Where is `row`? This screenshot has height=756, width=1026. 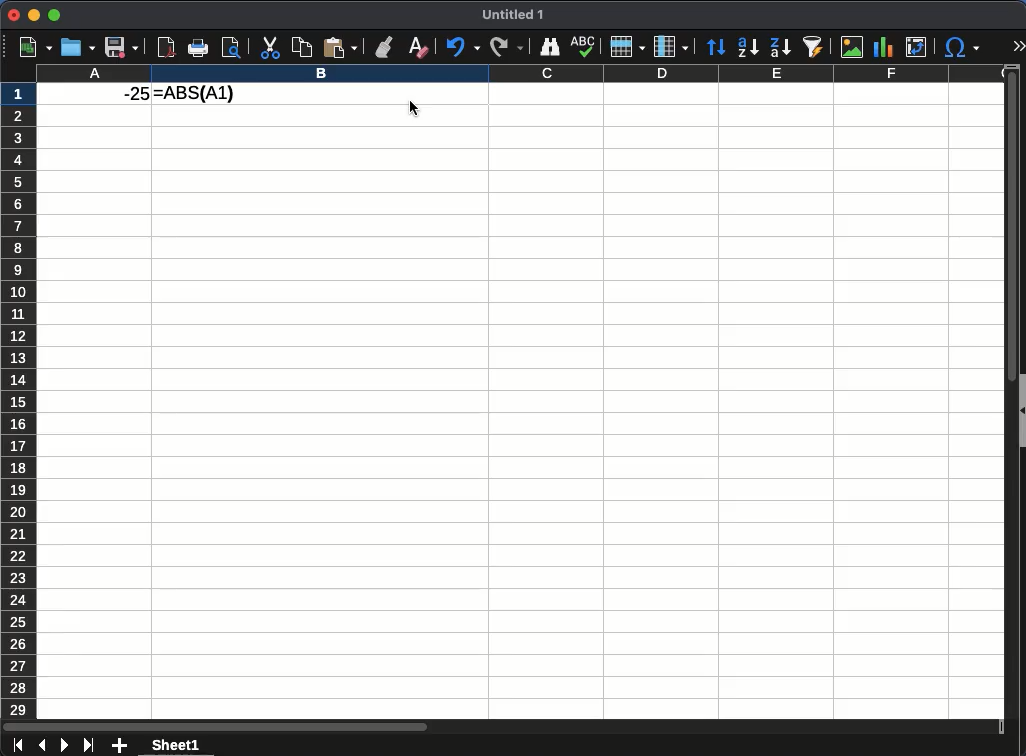
row is located at coordinates (626, 46).